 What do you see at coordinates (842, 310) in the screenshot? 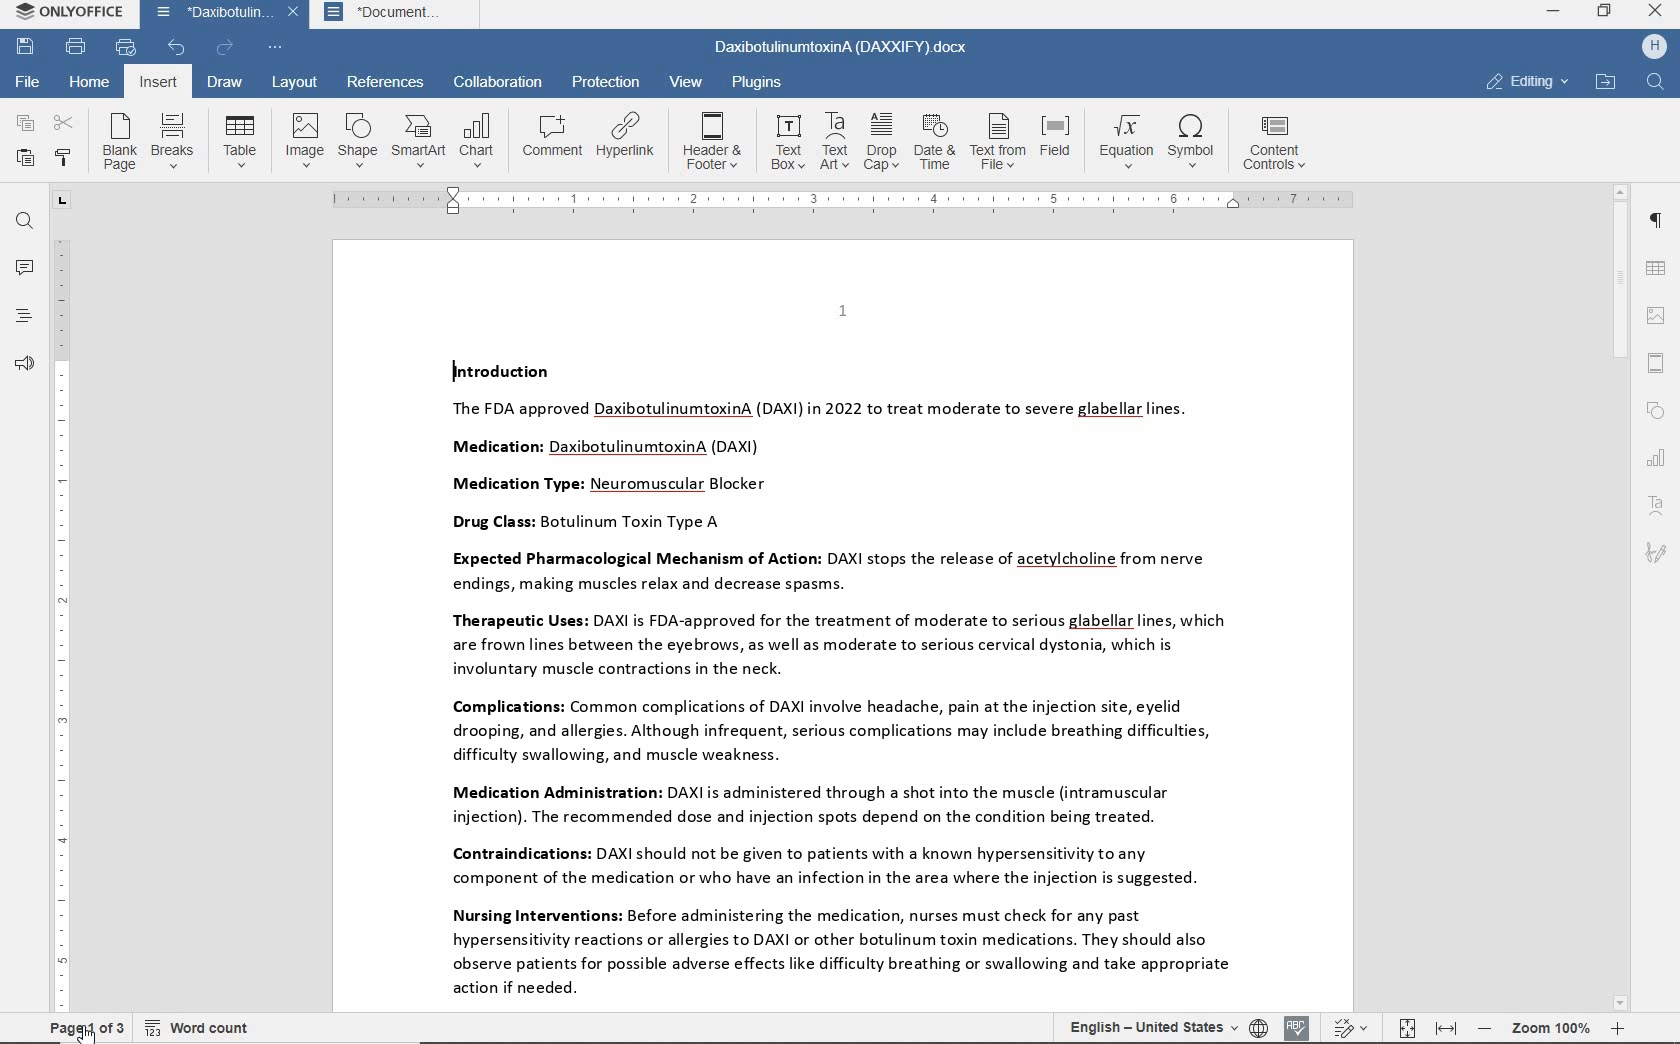
I see `1` at bounding box center [842, 310].